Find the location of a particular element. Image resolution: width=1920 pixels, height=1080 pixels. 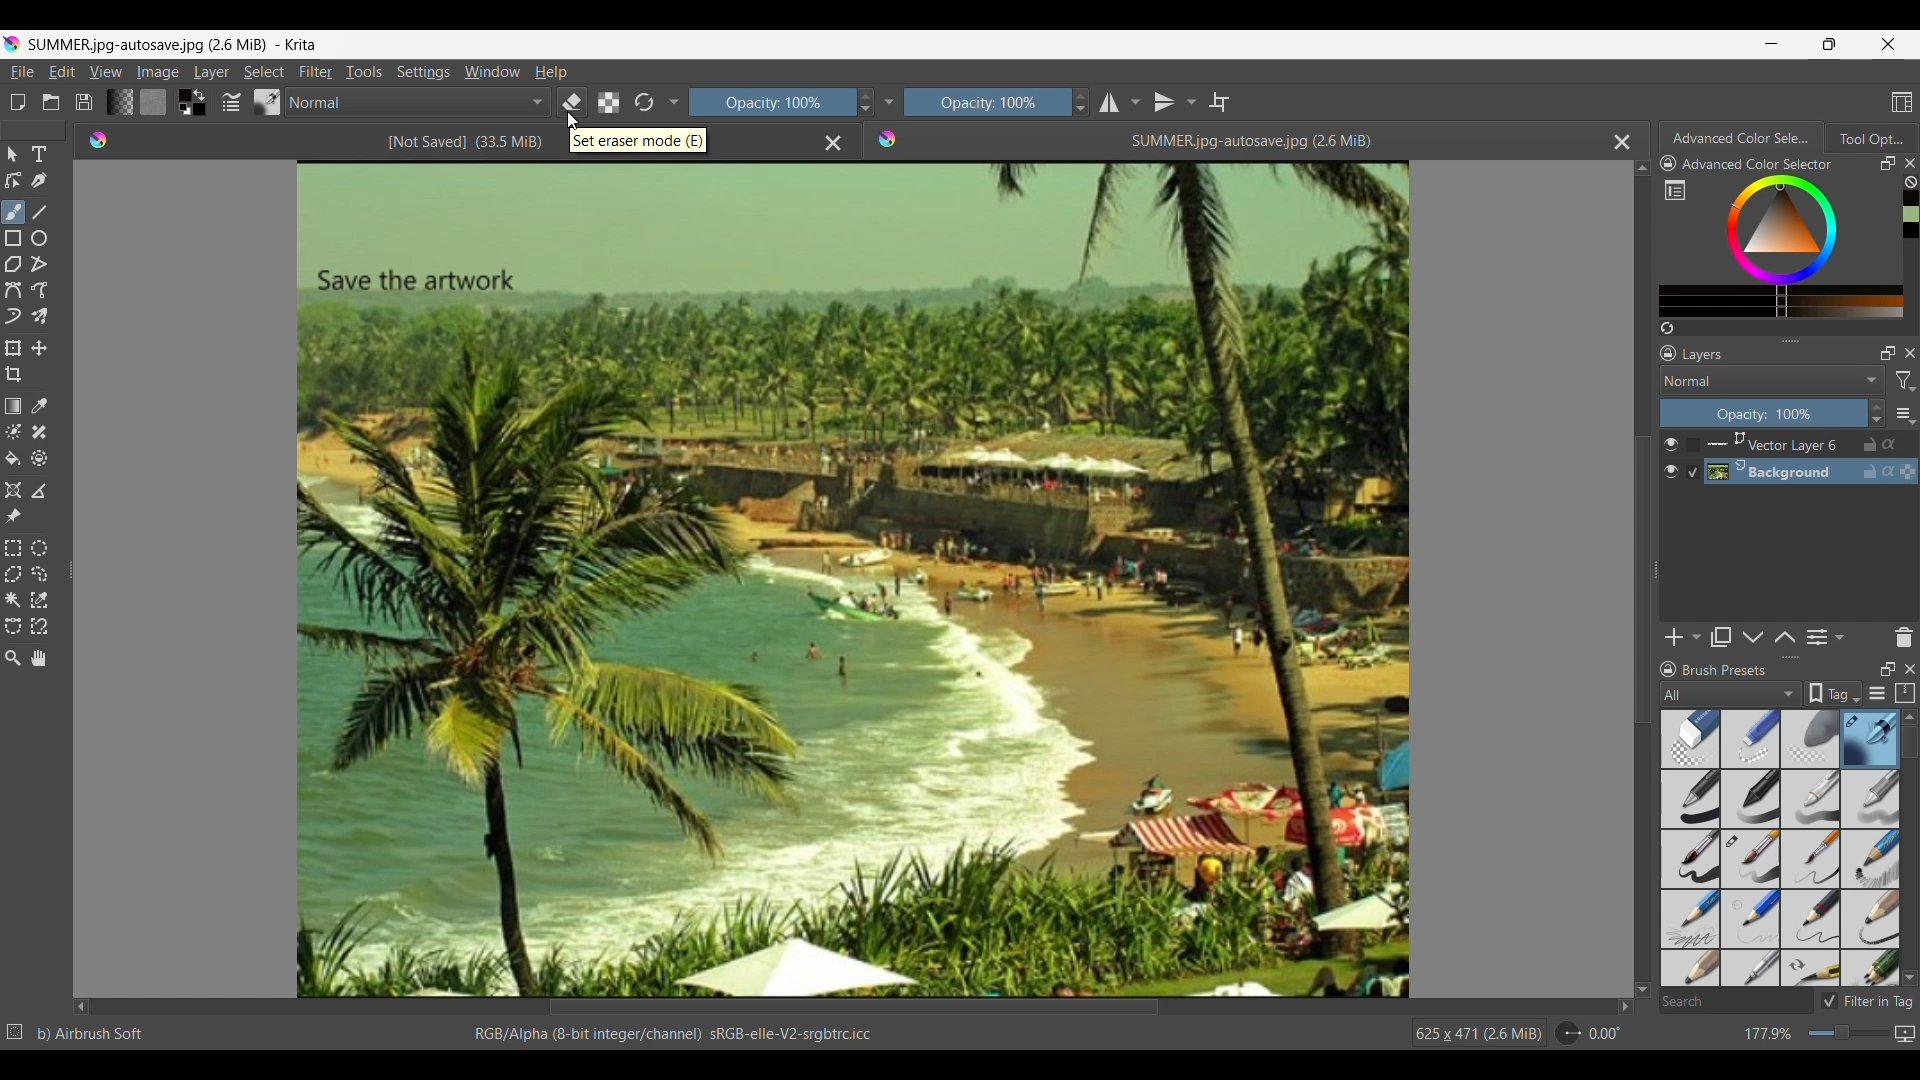

Opacity 100% is located at coordinates (768, 103).